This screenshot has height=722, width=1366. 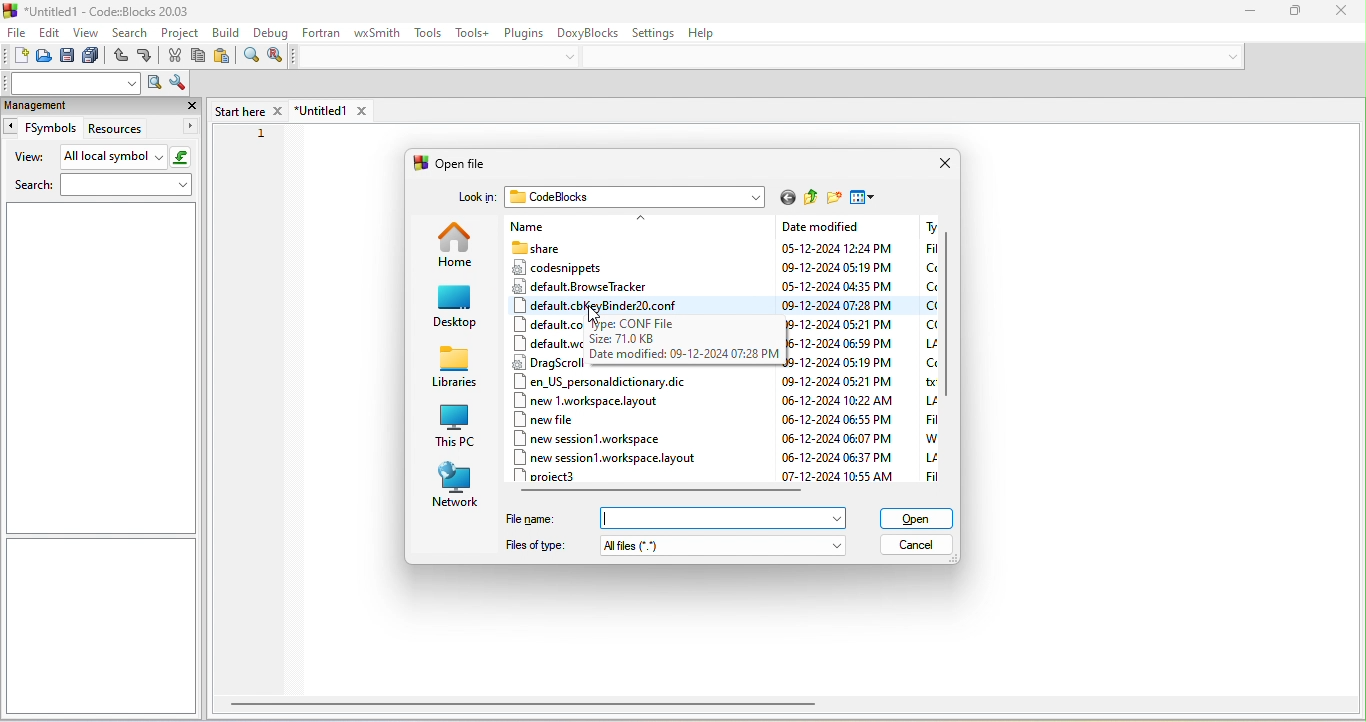 I want to click on close, so click(x=947, y=162).